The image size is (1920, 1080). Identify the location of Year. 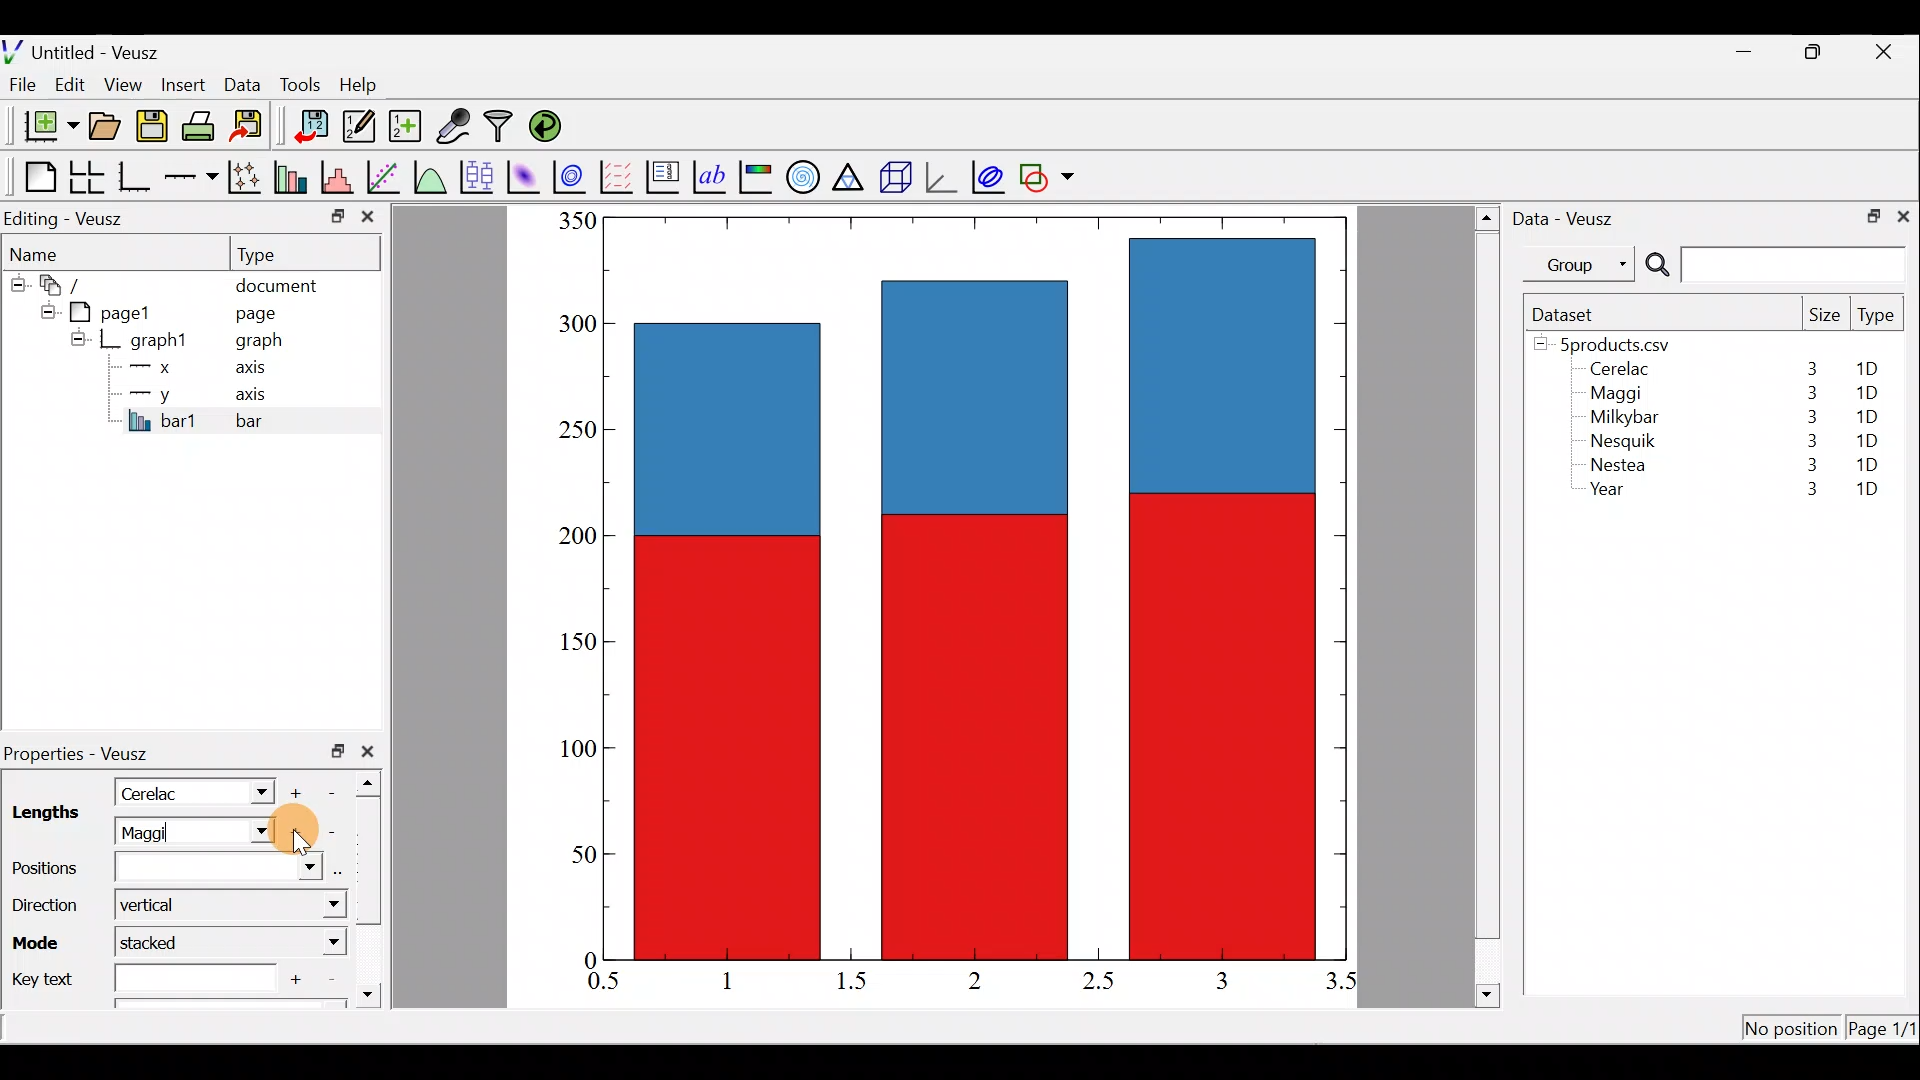
(1612, 494).